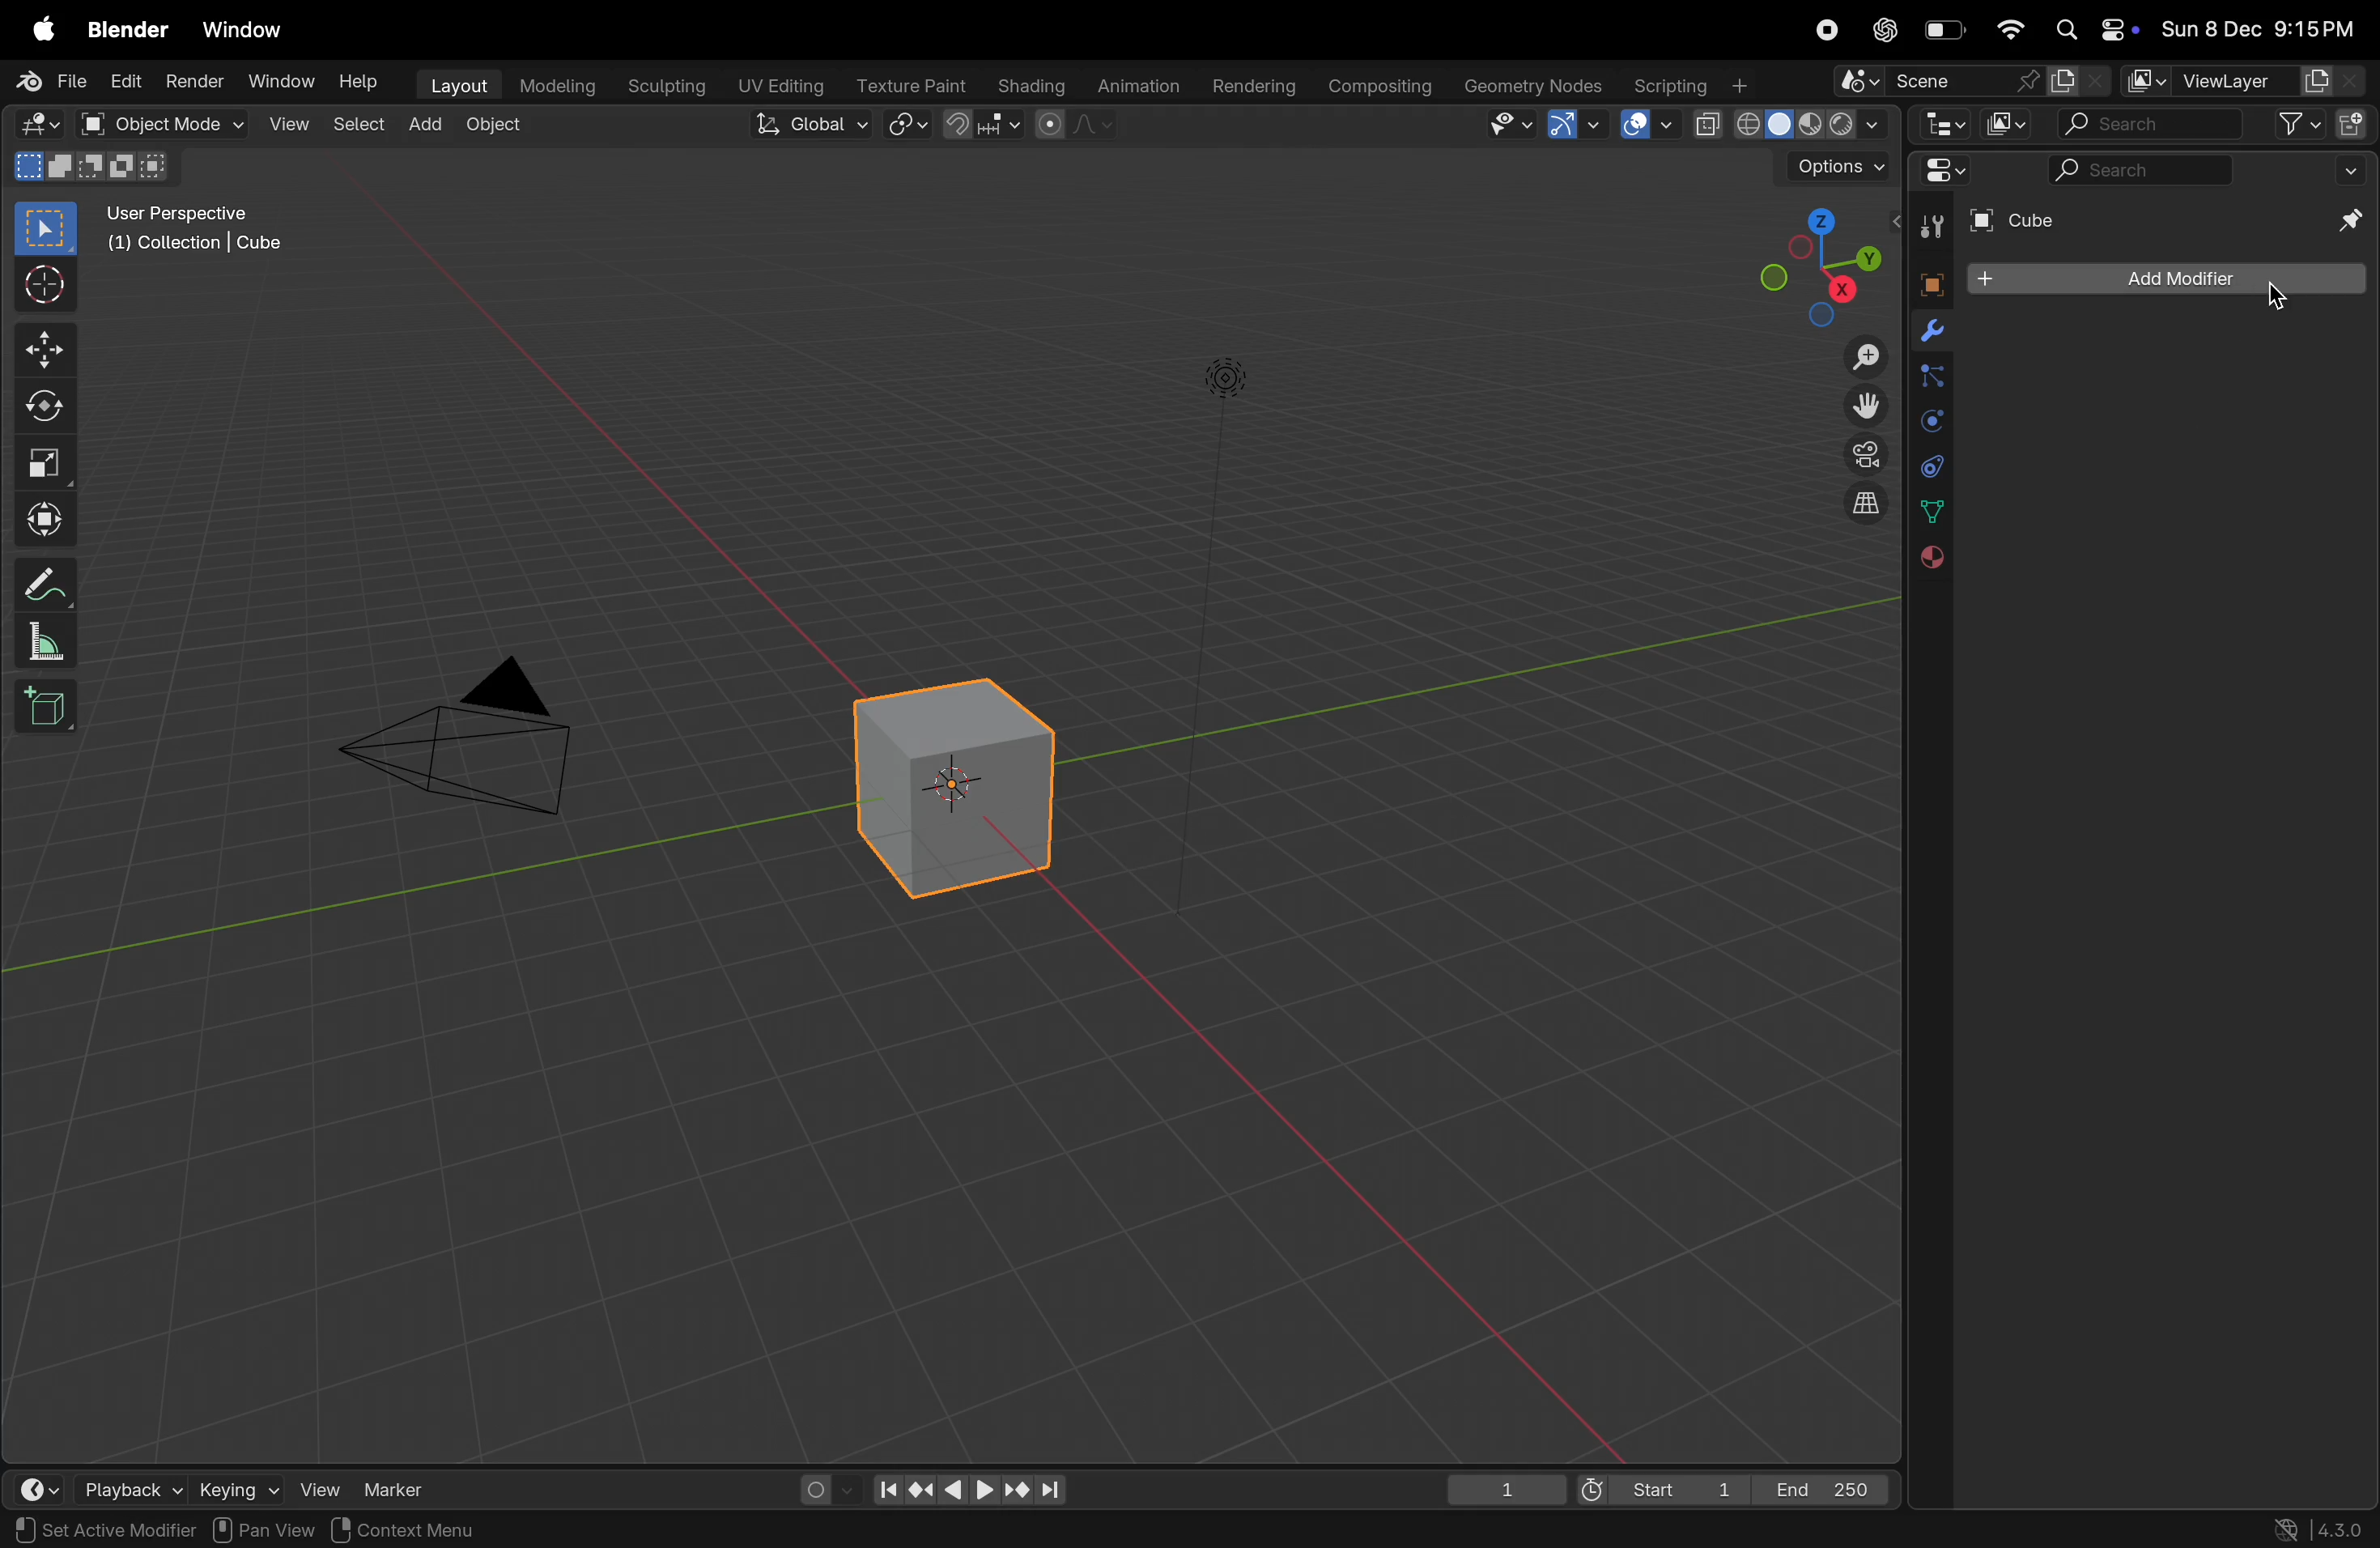  What do you see at coordinates (192, 249) in the screenshot?
I see `use collection cube` at bounding box center [192, 249].